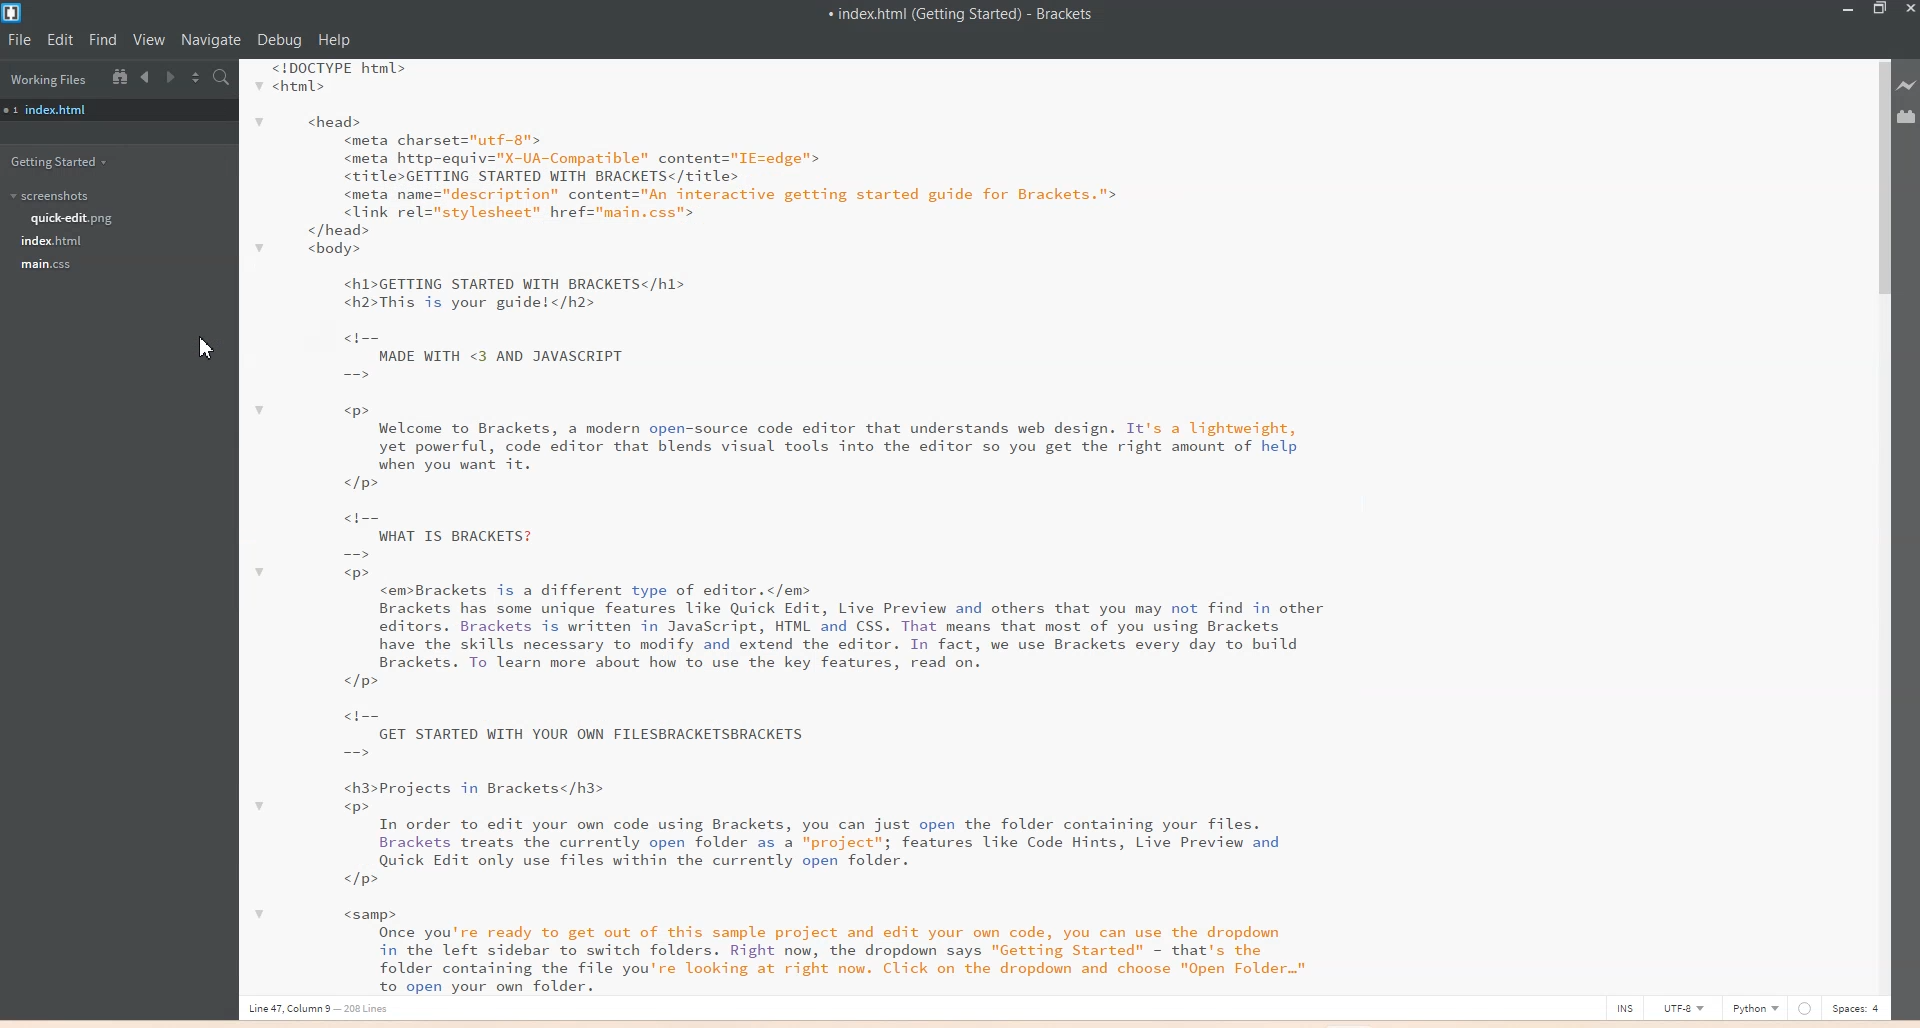  What do you see at coordinates (197, 77) in the screenshot?
I see `Split the editor vertically or Horizontally` at bounding box center [197, 77].